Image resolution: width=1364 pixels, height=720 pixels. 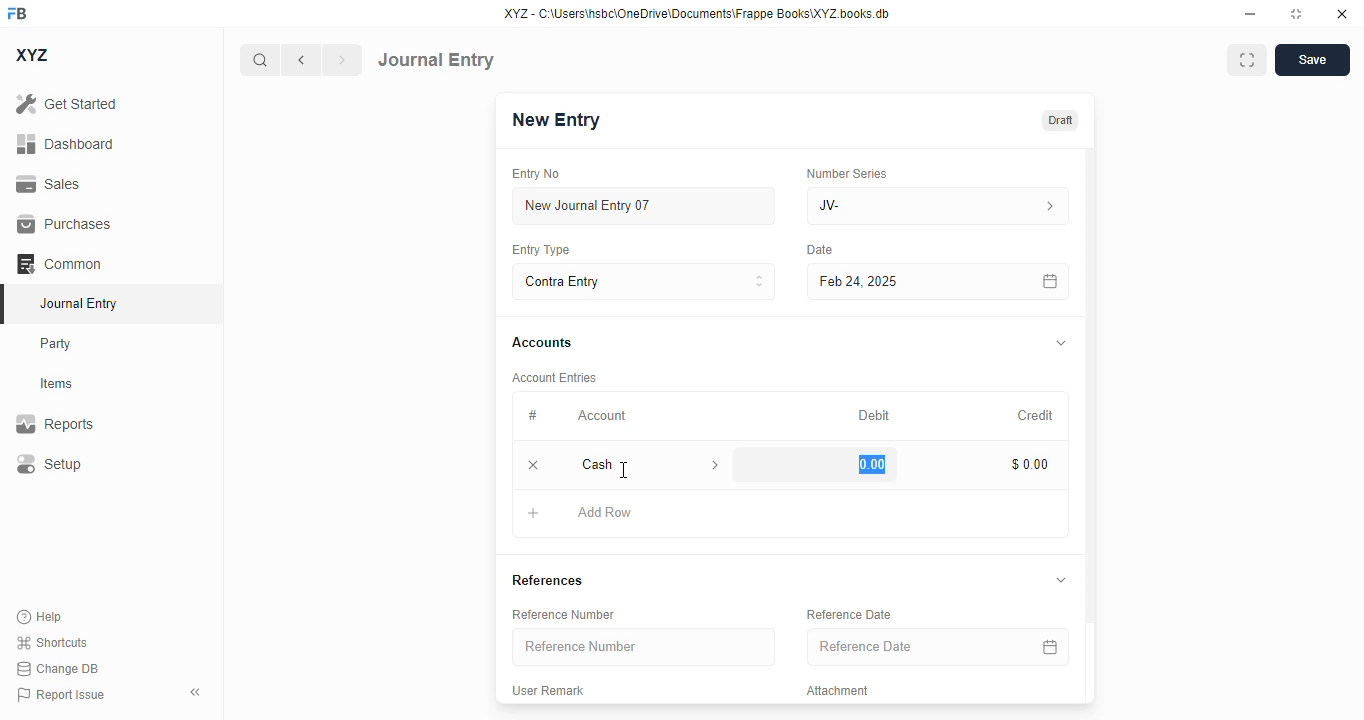 What do you see at coordinates (67, 104) in the screenshot?
I see `get started` at bounding box center [67, 104].